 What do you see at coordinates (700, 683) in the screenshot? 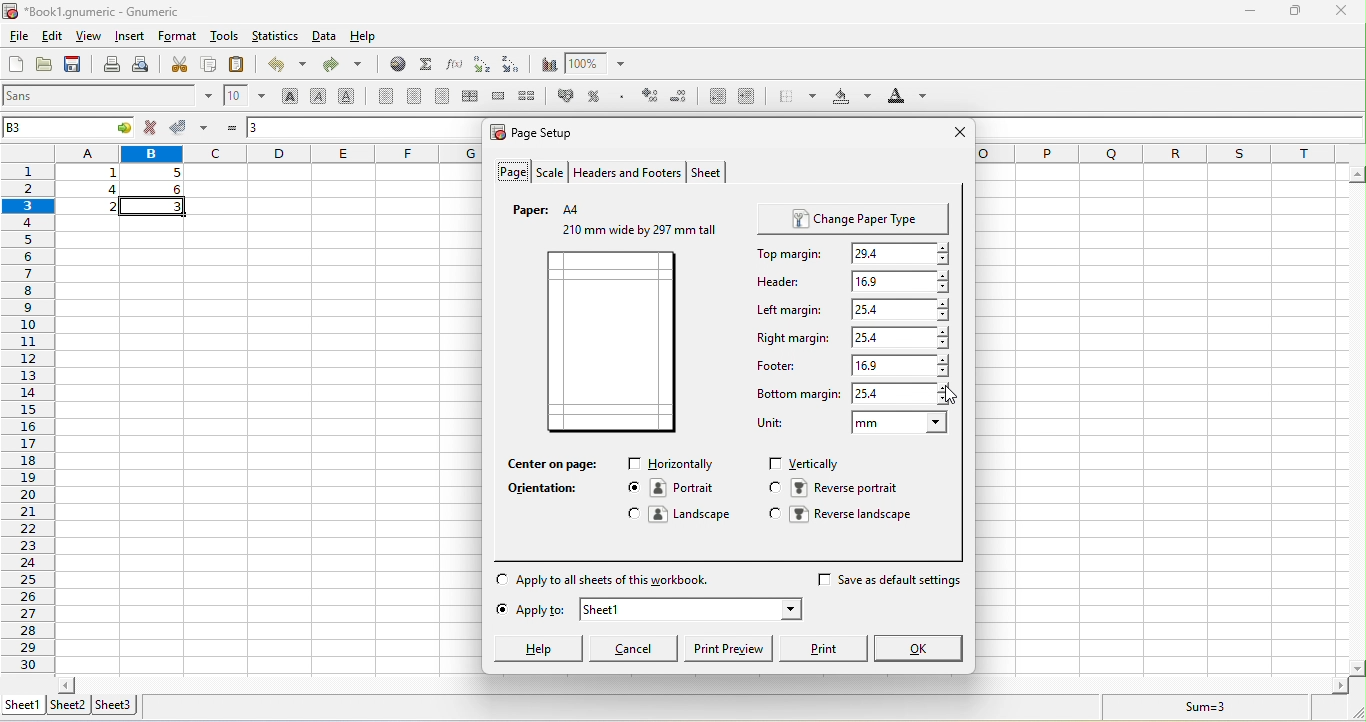
I see `horizontal scroll bar` at bounding box center [700, 683].